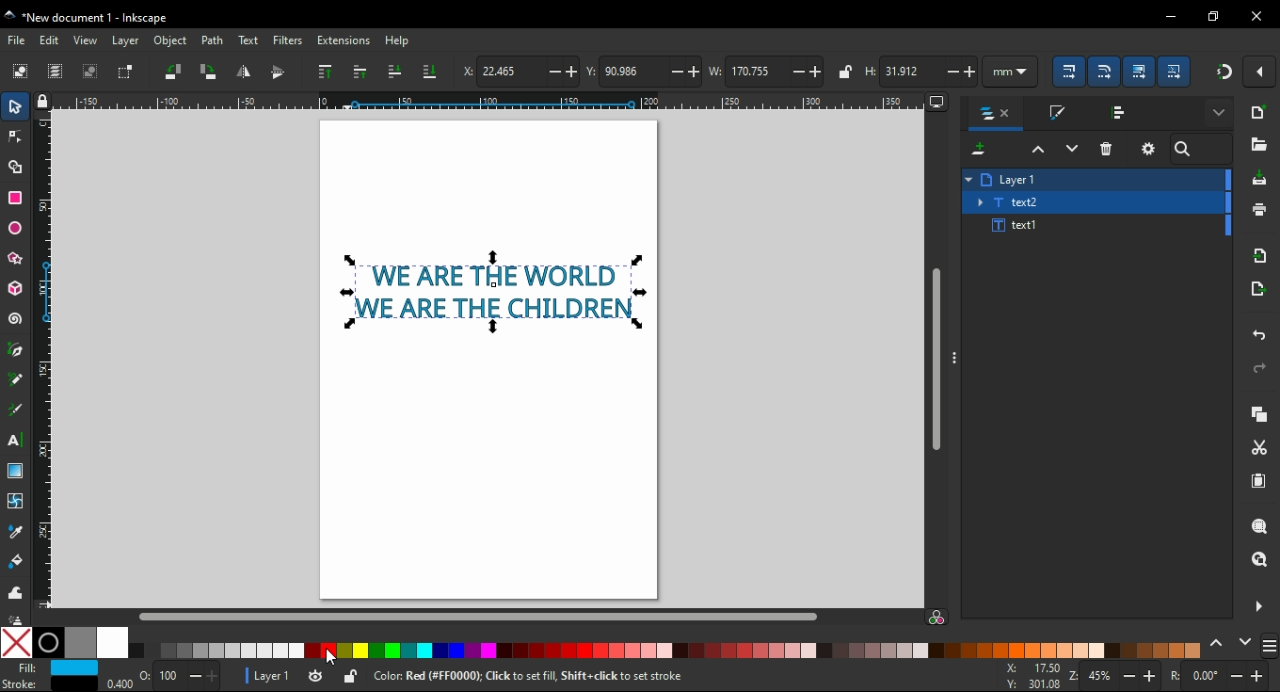  I want to click on selected text, so click(490, 289).